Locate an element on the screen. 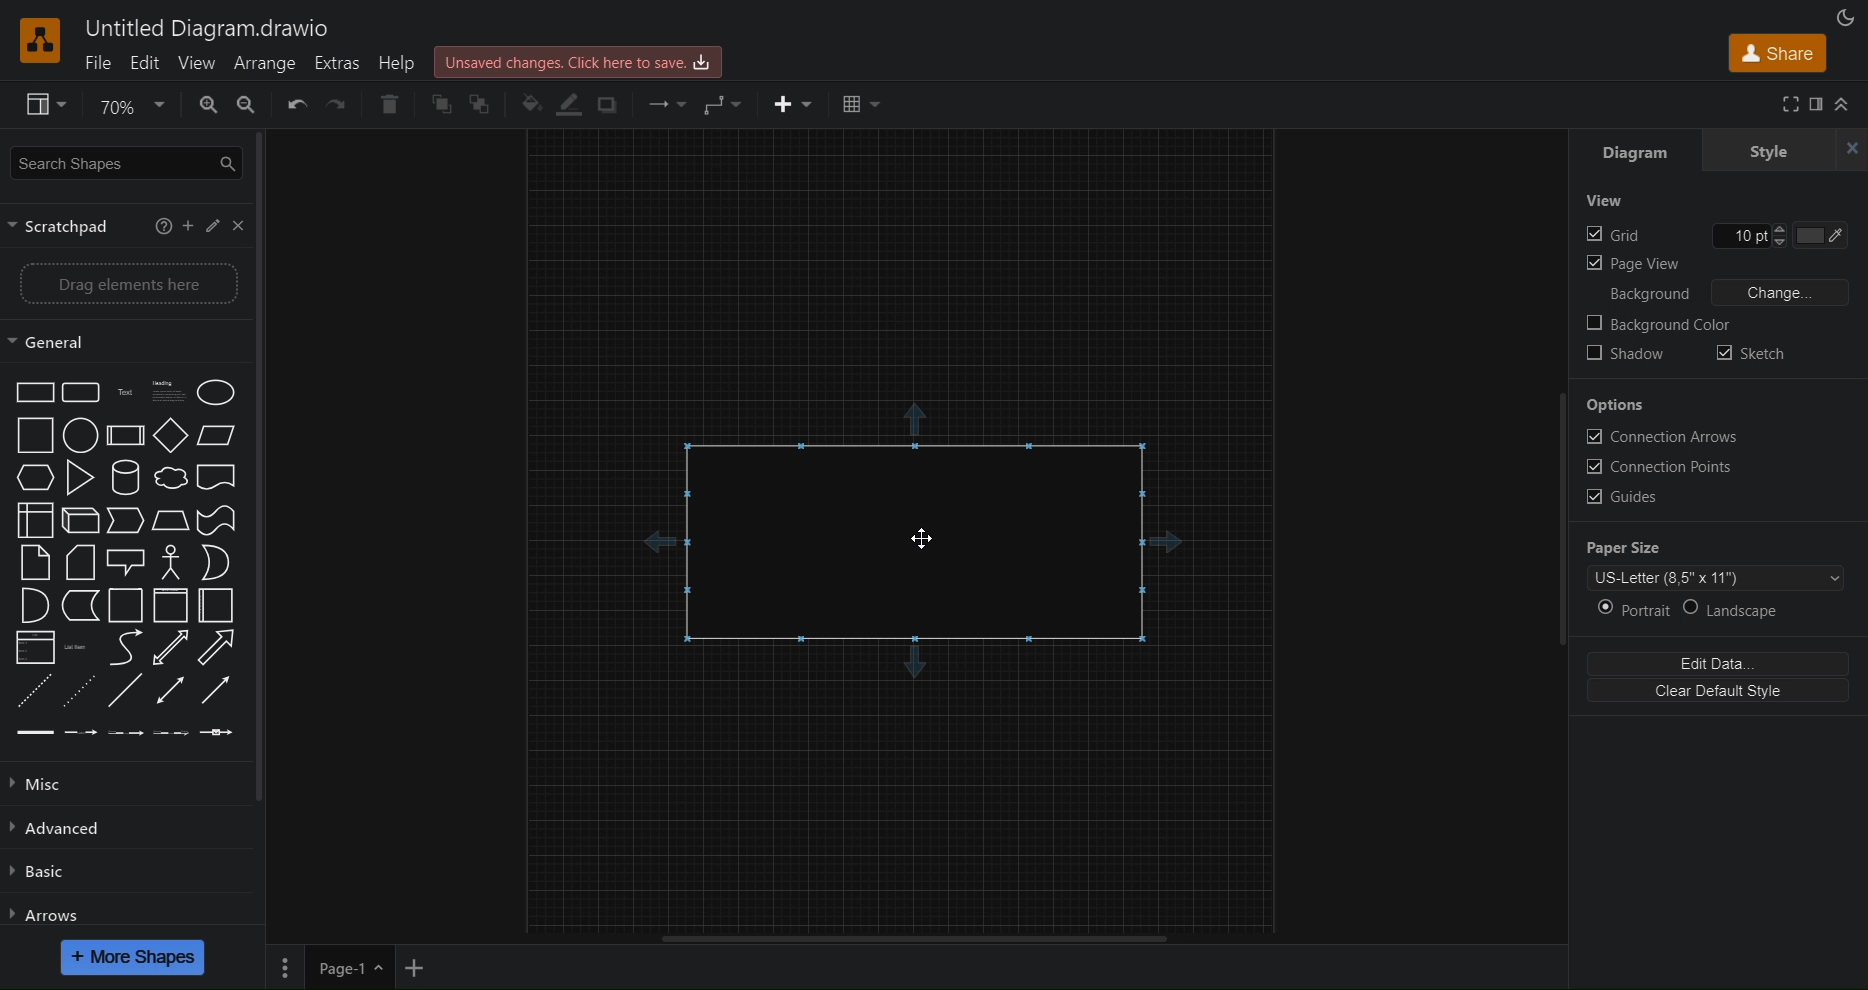 This screenshot has width=1868, height=990. View is located at coordinates (1605, 201).